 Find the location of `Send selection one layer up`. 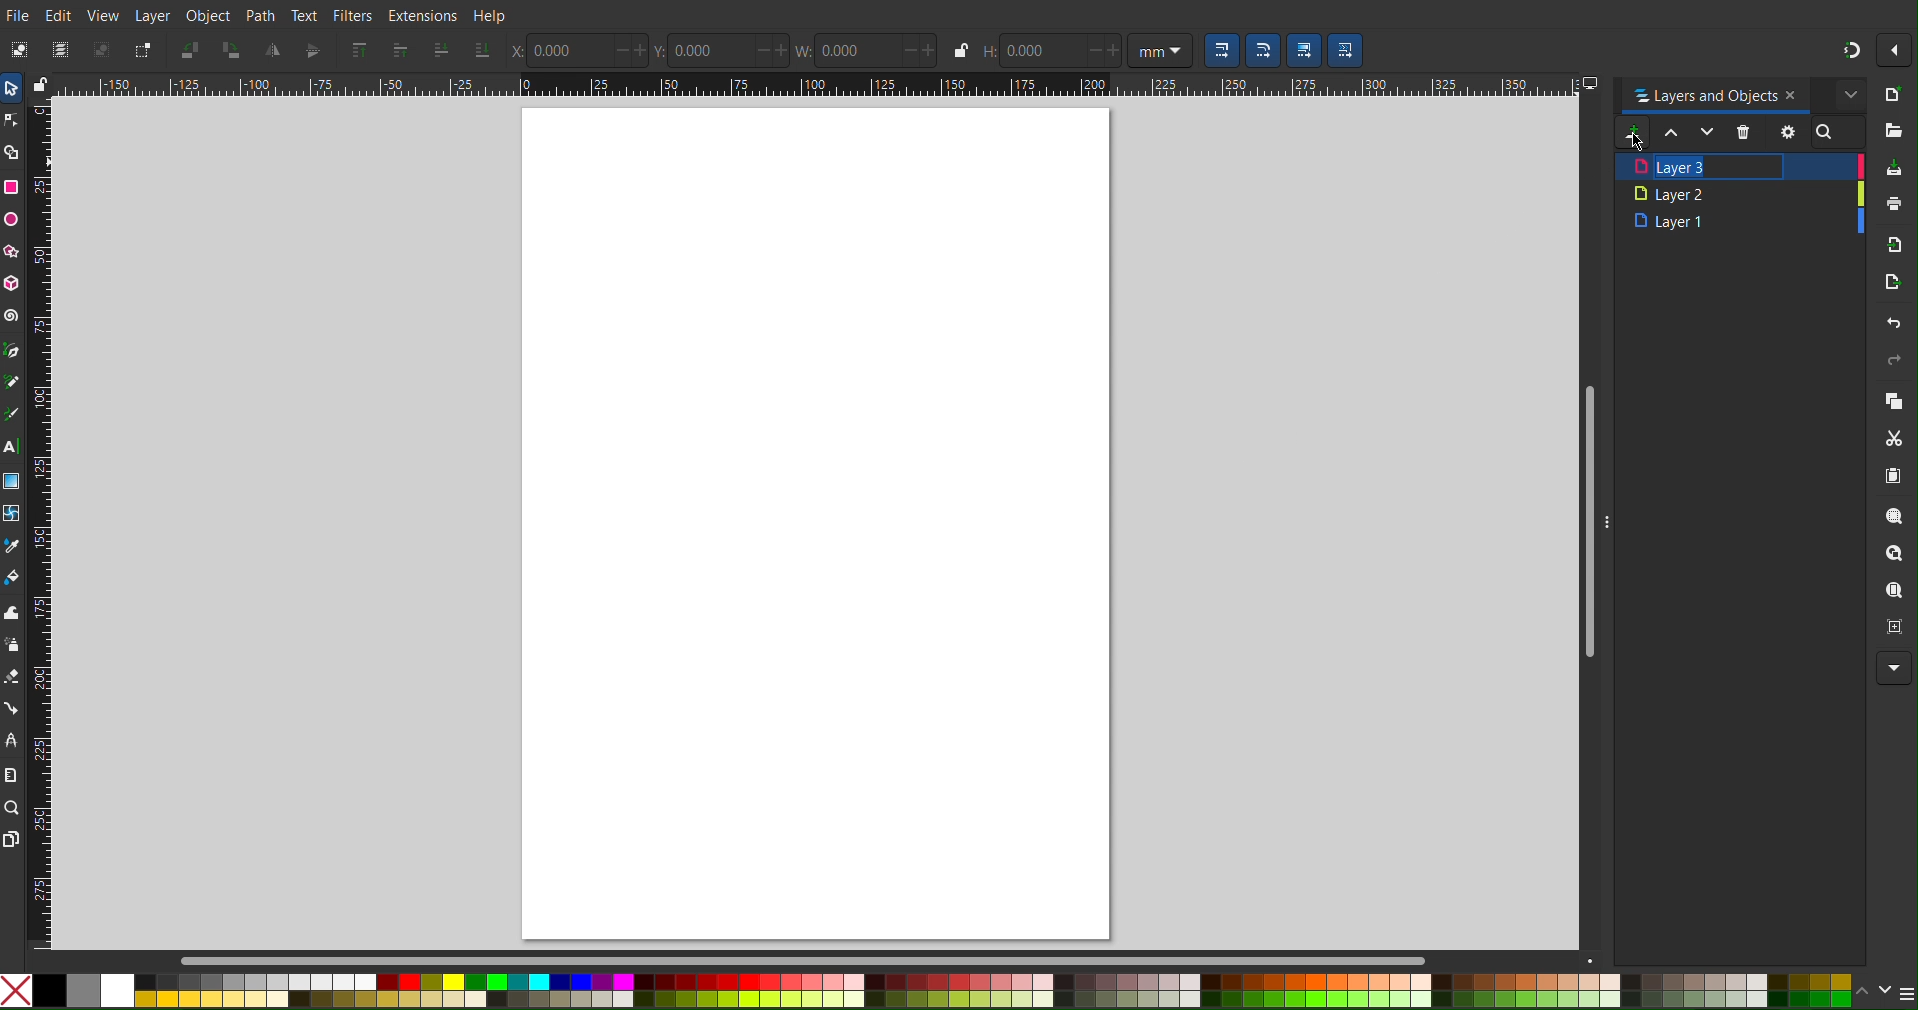

Send selection one layer up is located at coordinates (401, 50).